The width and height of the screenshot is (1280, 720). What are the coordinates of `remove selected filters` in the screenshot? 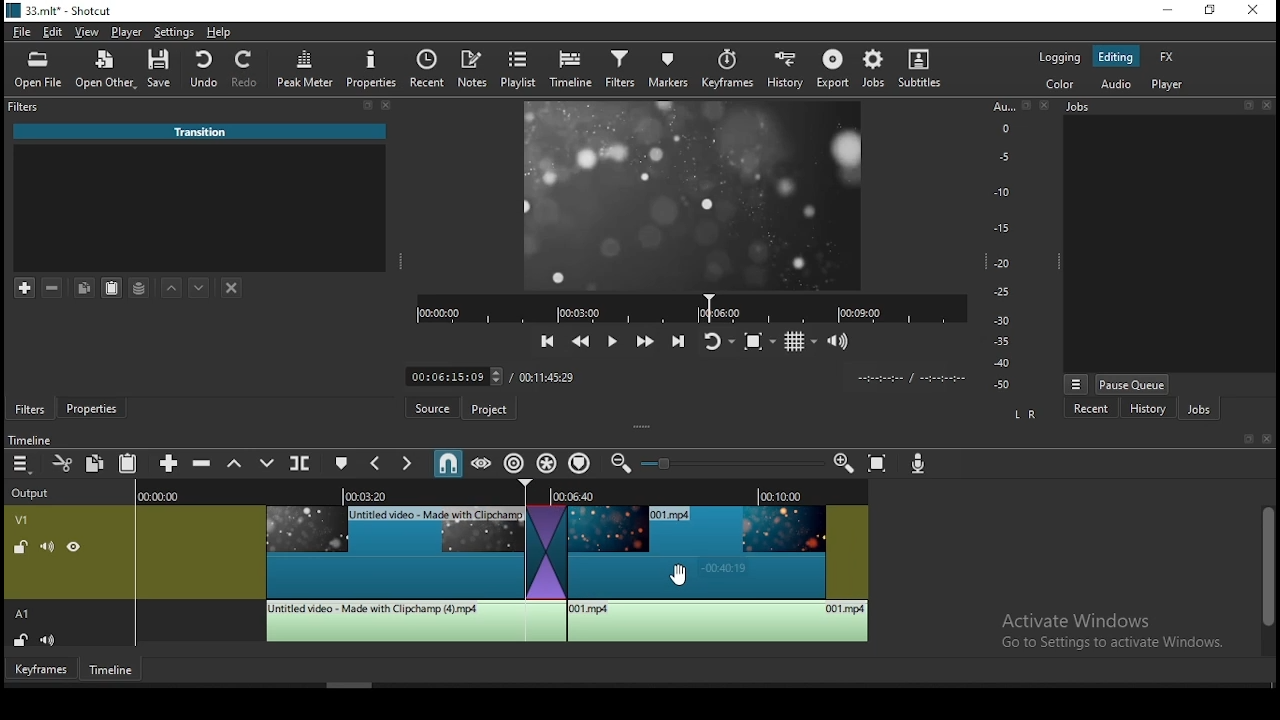 It's located at (55, 285).